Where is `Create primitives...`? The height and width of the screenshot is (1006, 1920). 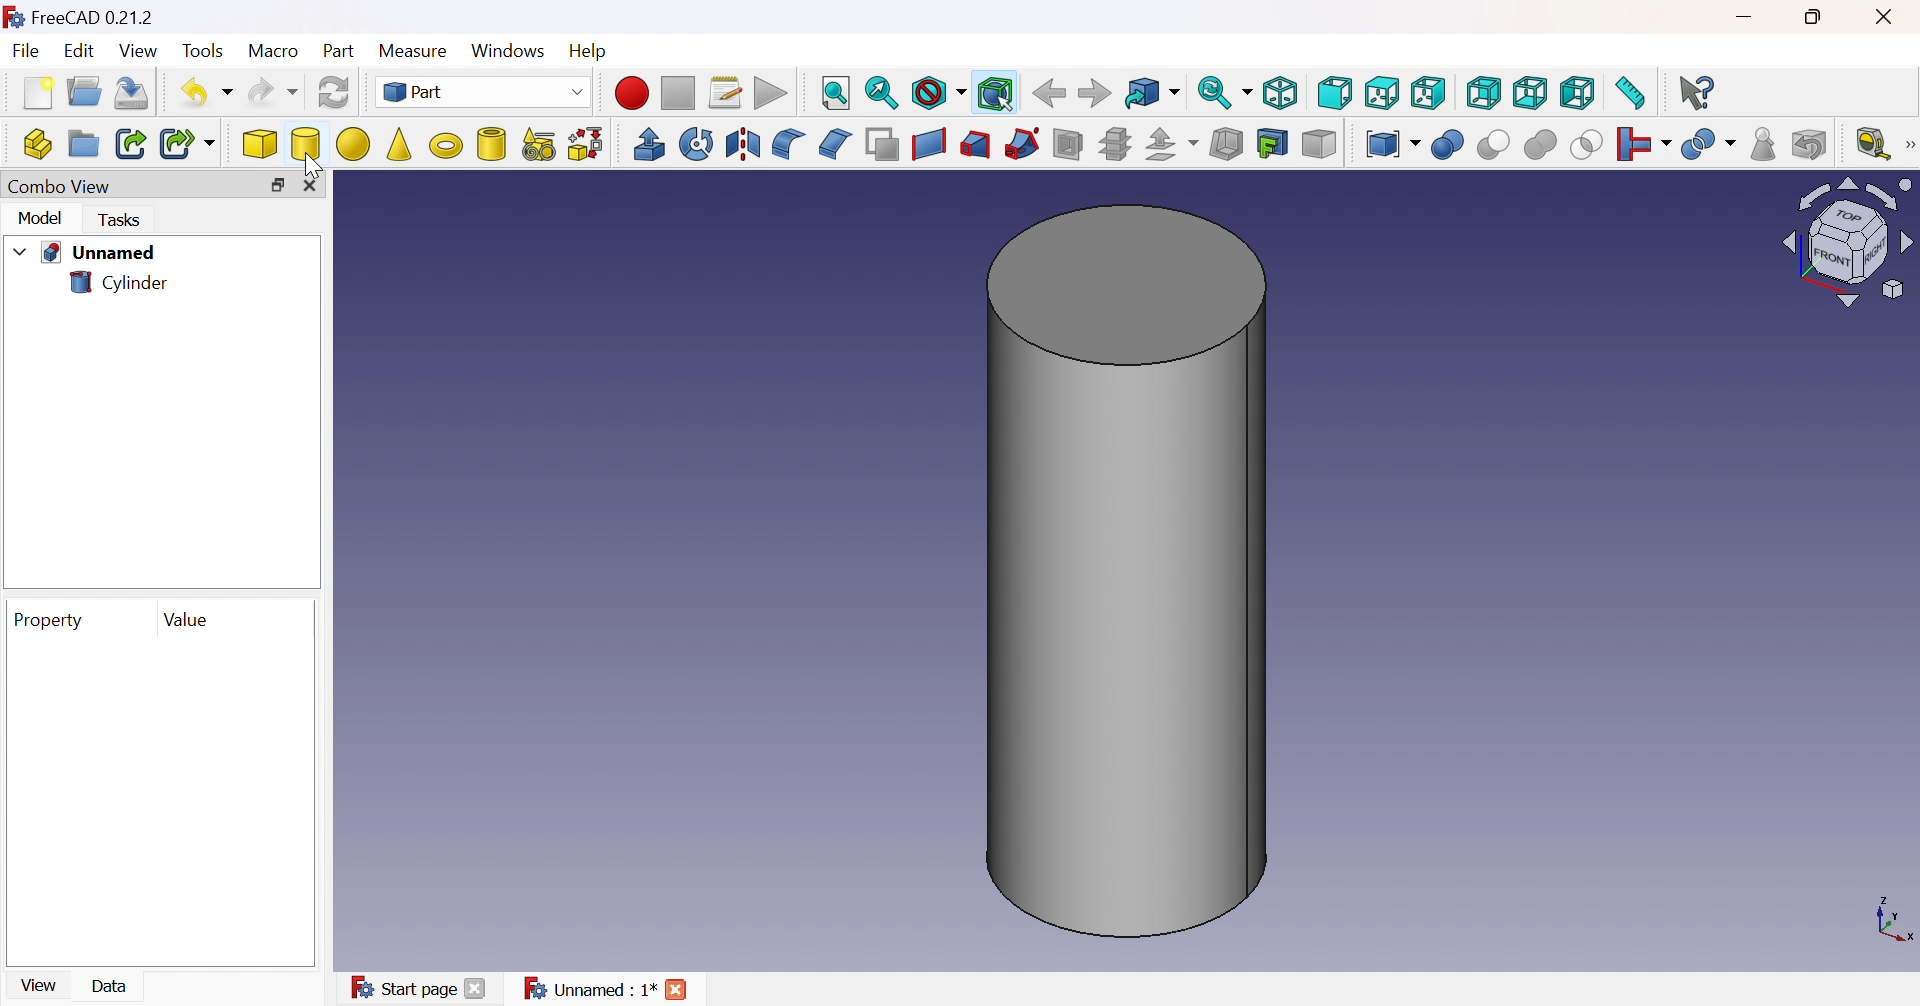
Create primitives... is located at coordinates (539, 147).